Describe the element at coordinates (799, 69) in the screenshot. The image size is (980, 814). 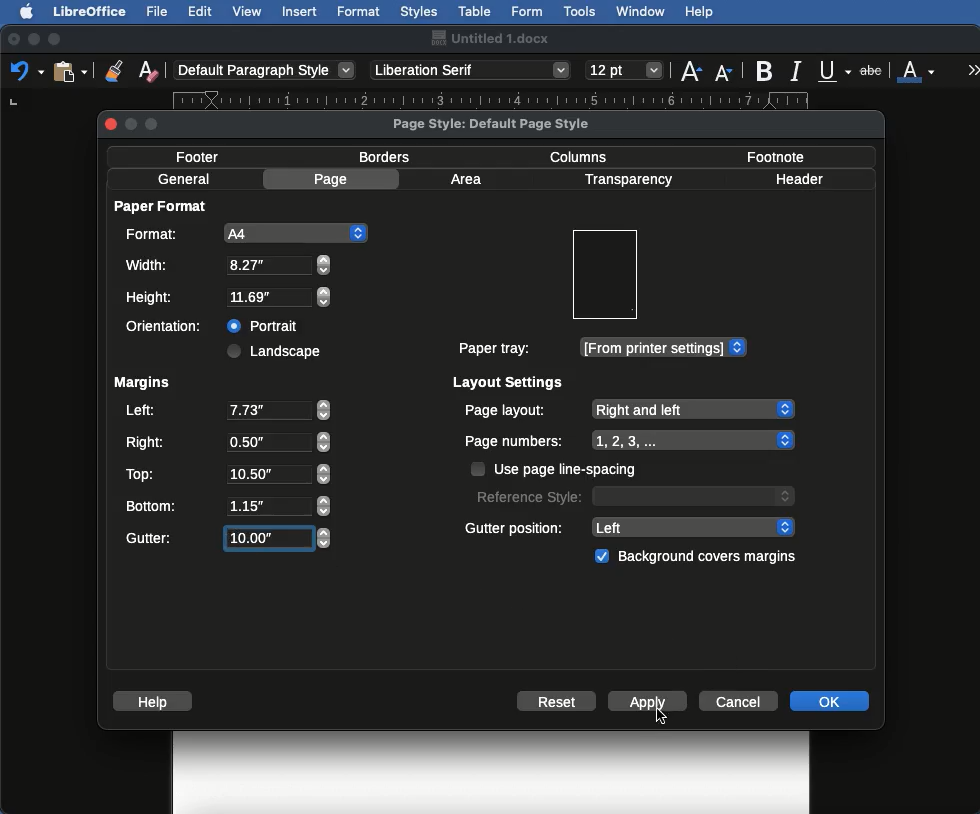
I see `Italics` at that location.